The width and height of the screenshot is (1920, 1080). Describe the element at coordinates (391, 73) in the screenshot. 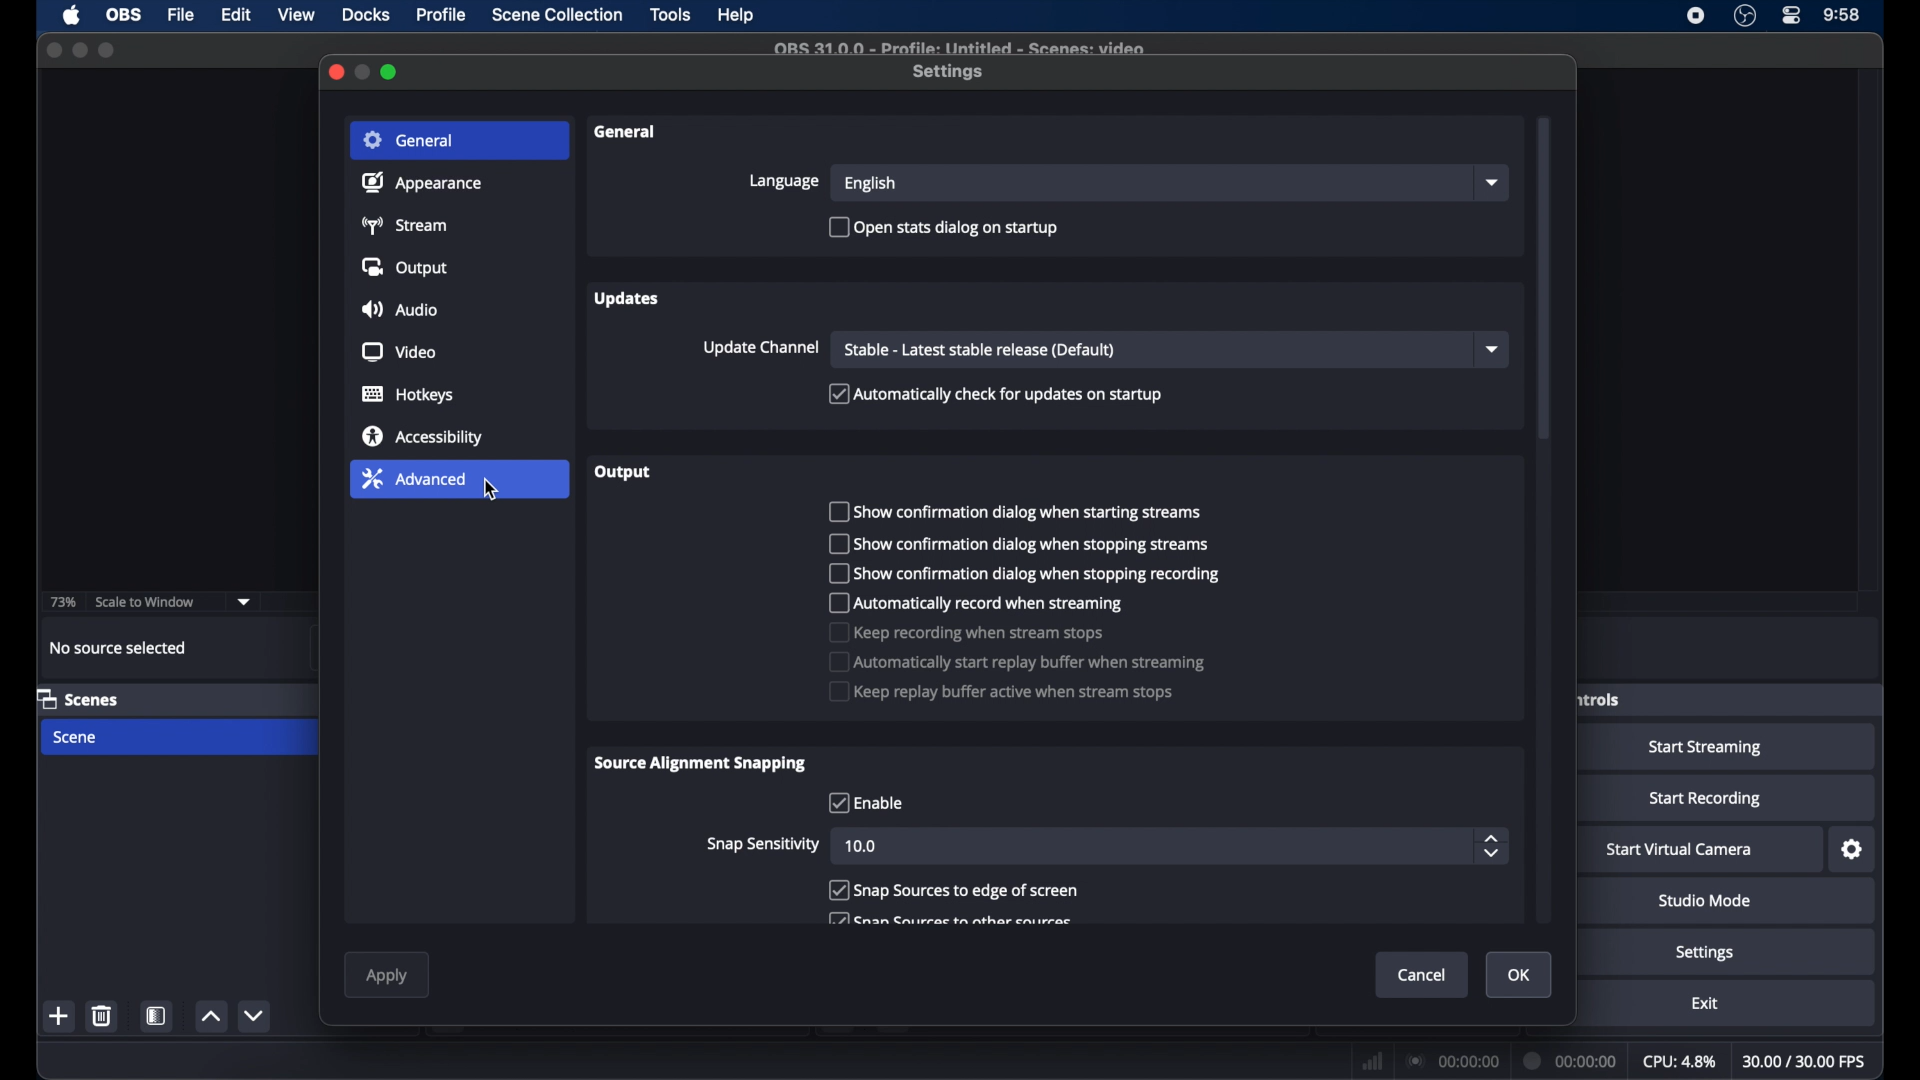

I see `maximize` at that location.